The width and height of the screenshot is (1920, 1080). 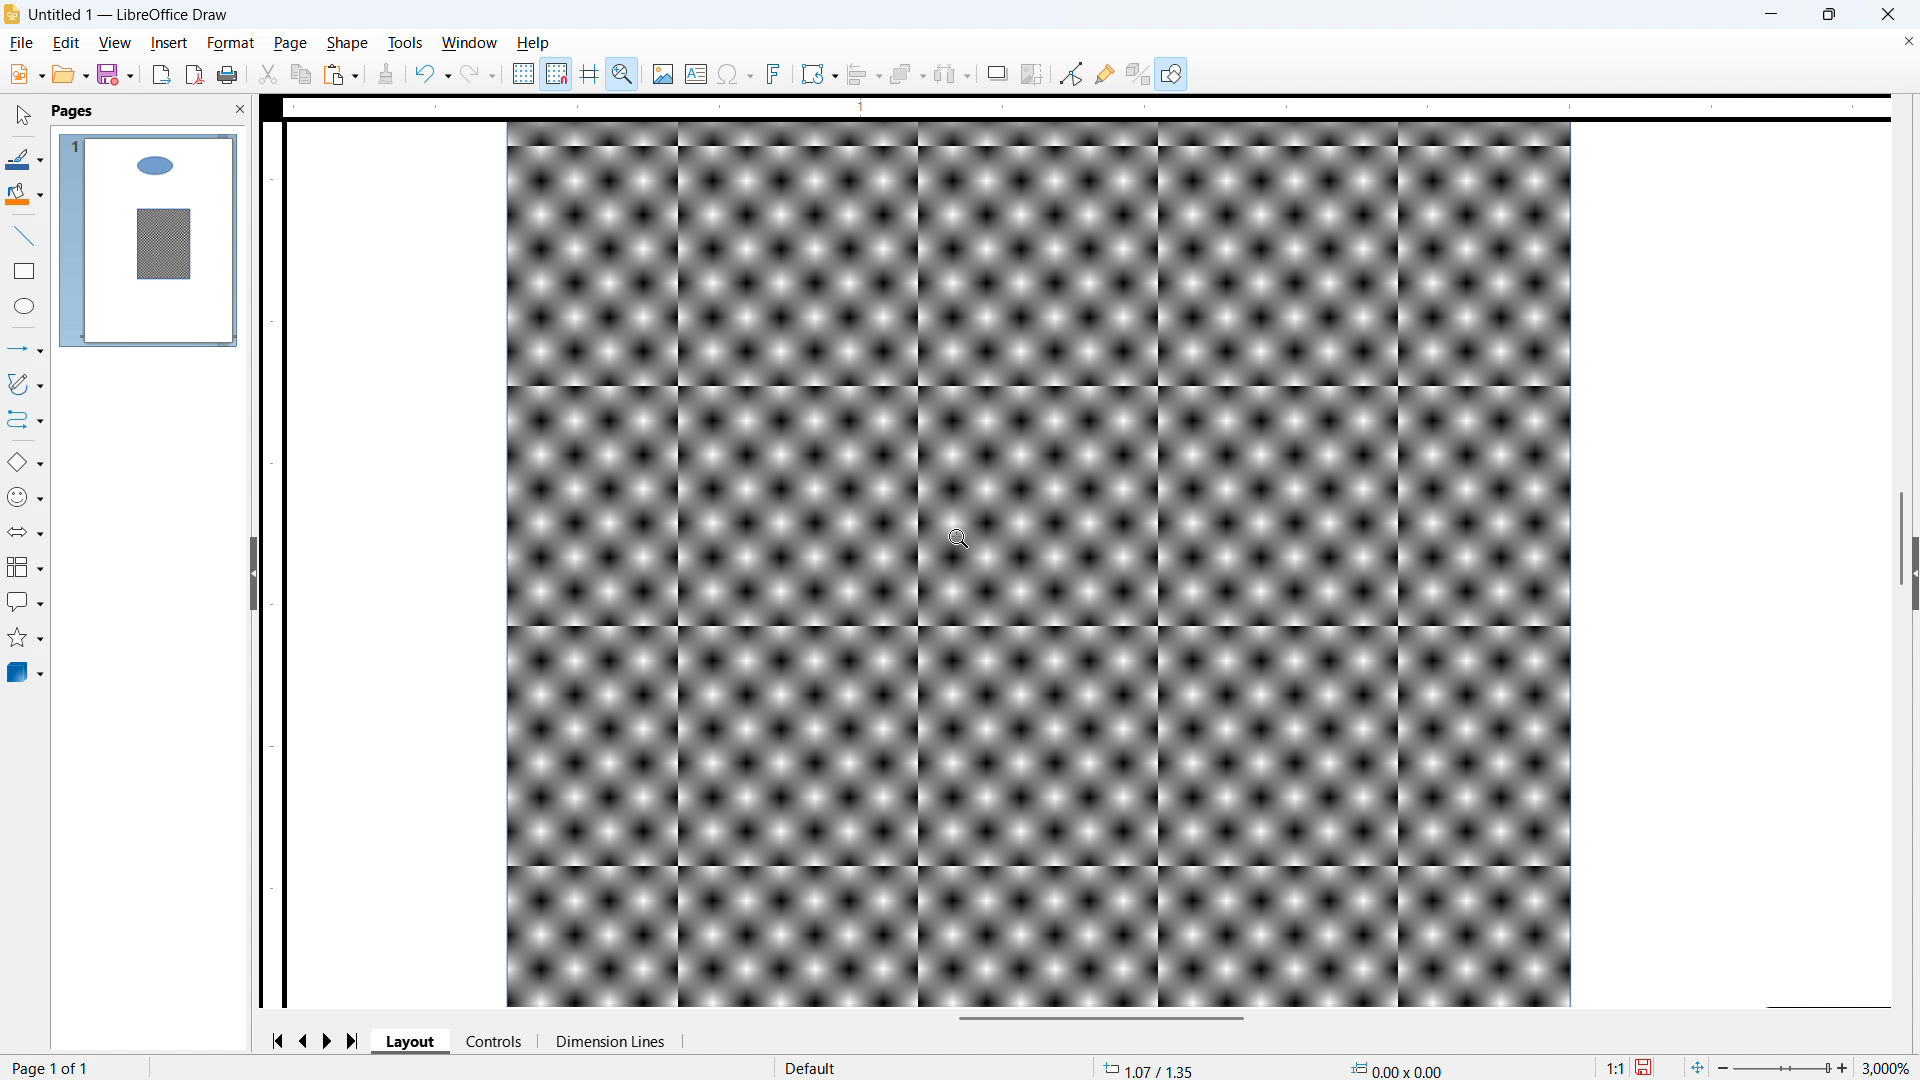 What do you see at coordinates (624, 73) in the screenshot?
I see `Zoom ` at bounding box center [624, 73].